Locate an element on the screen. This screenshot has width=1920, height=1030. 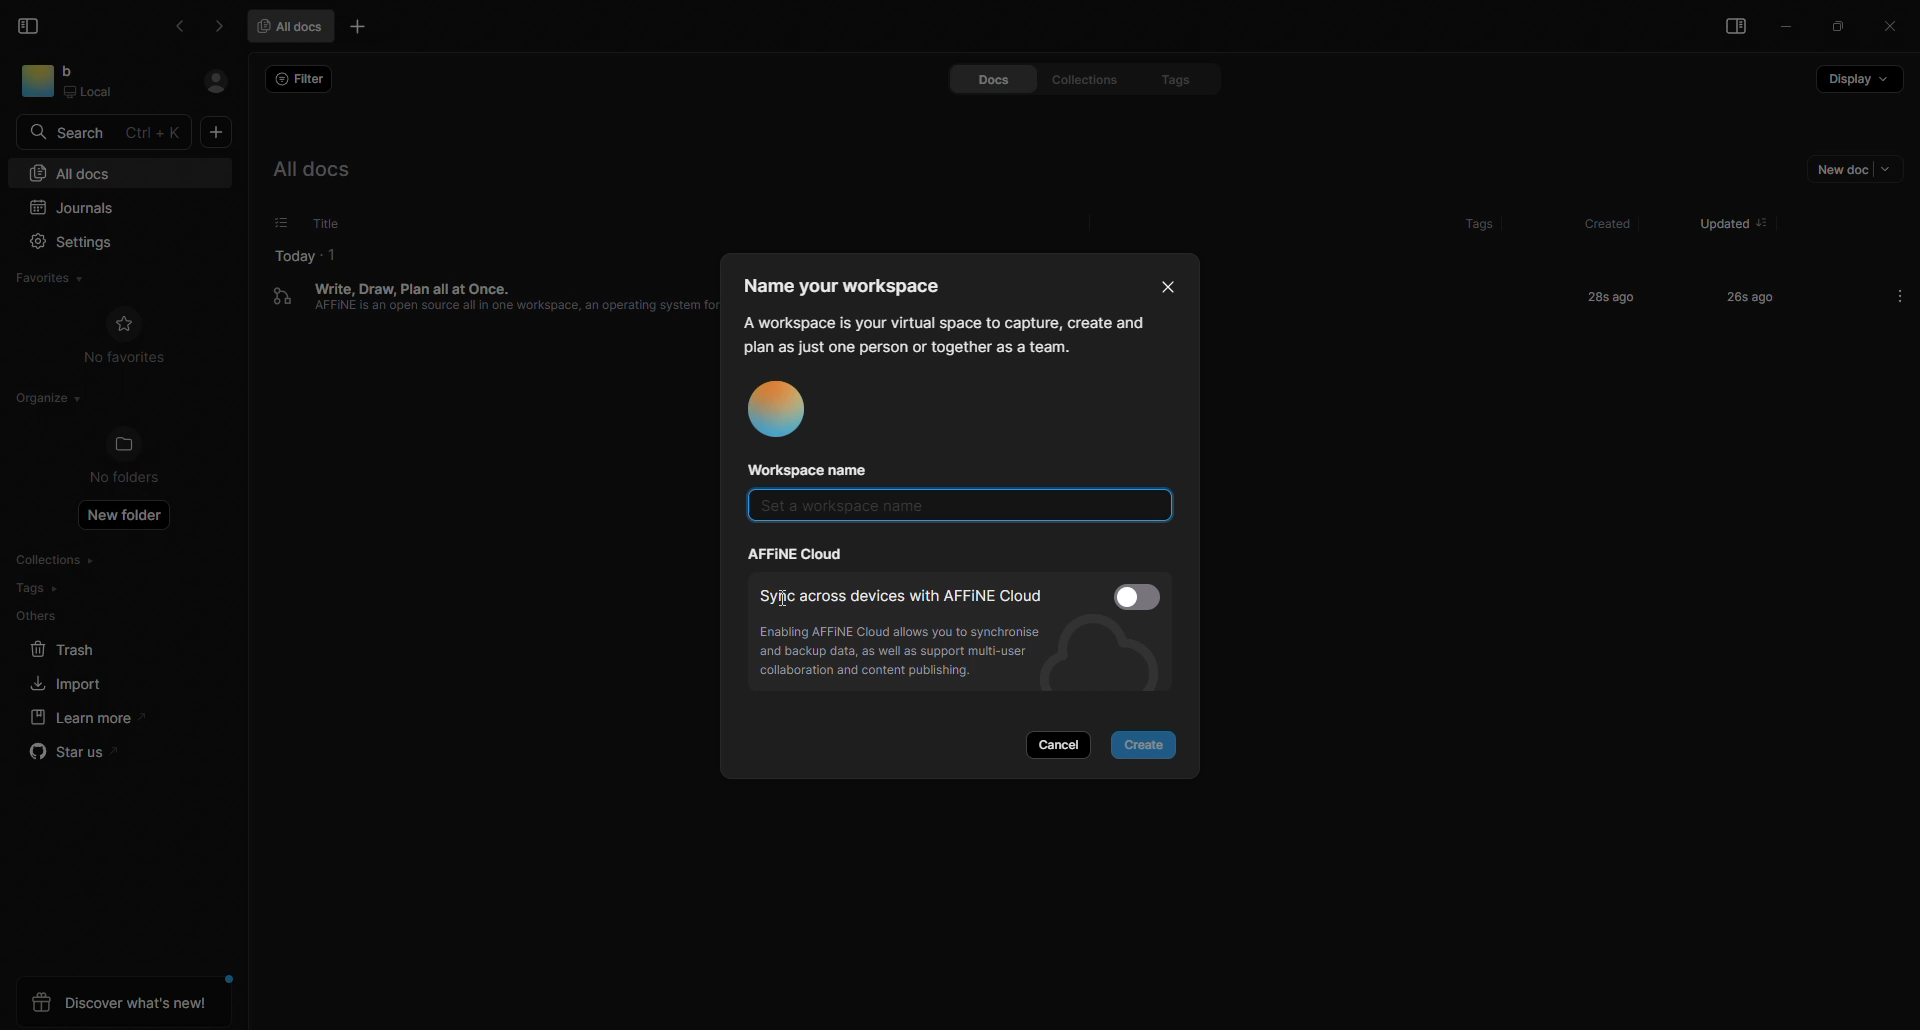
all docs is located at coordinates (73, 172).